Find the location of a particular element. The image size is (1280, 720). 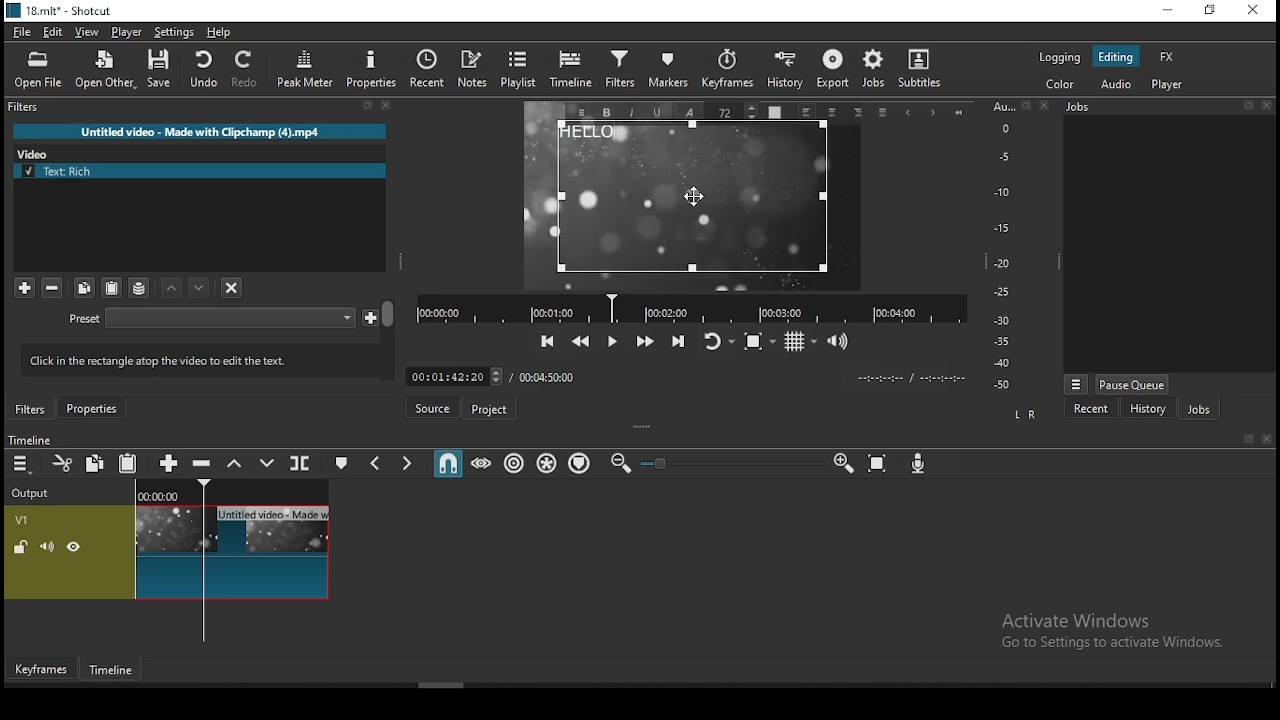

scrub while dragging is located at coordinates (482, 462).